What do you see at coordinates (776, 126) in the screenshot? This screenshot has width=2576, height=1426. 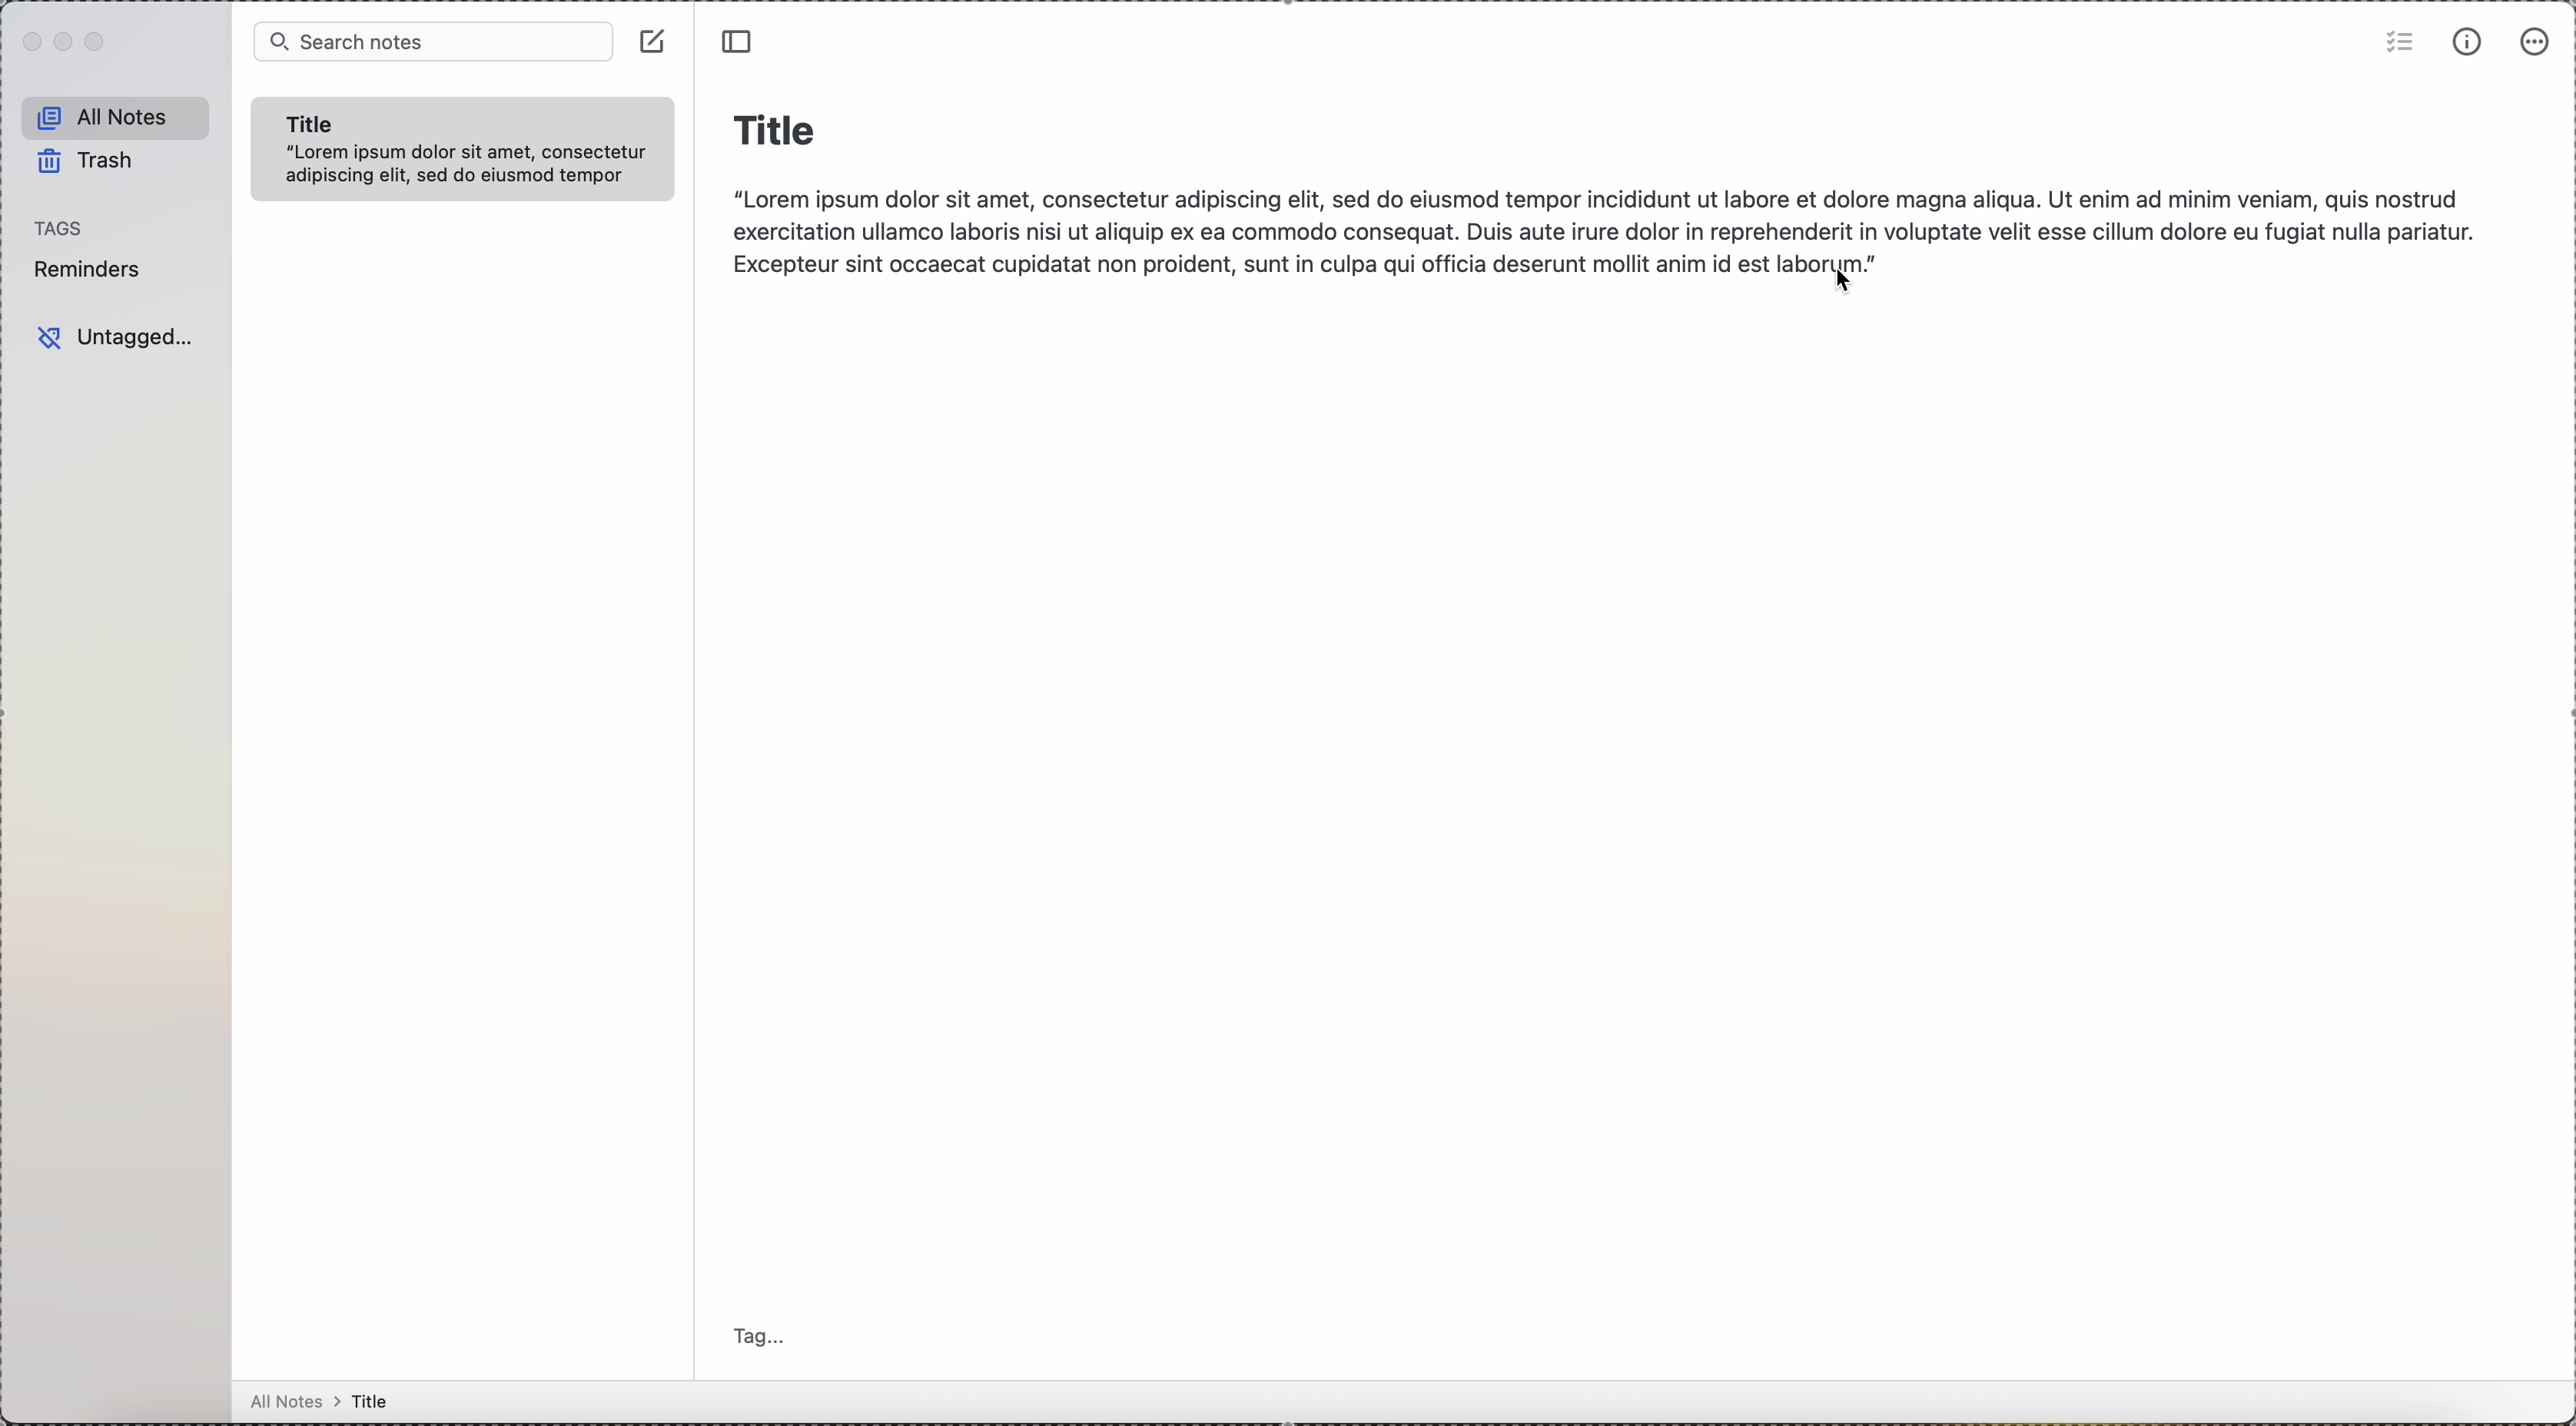 I see `title` at bounding box center [776, 126].